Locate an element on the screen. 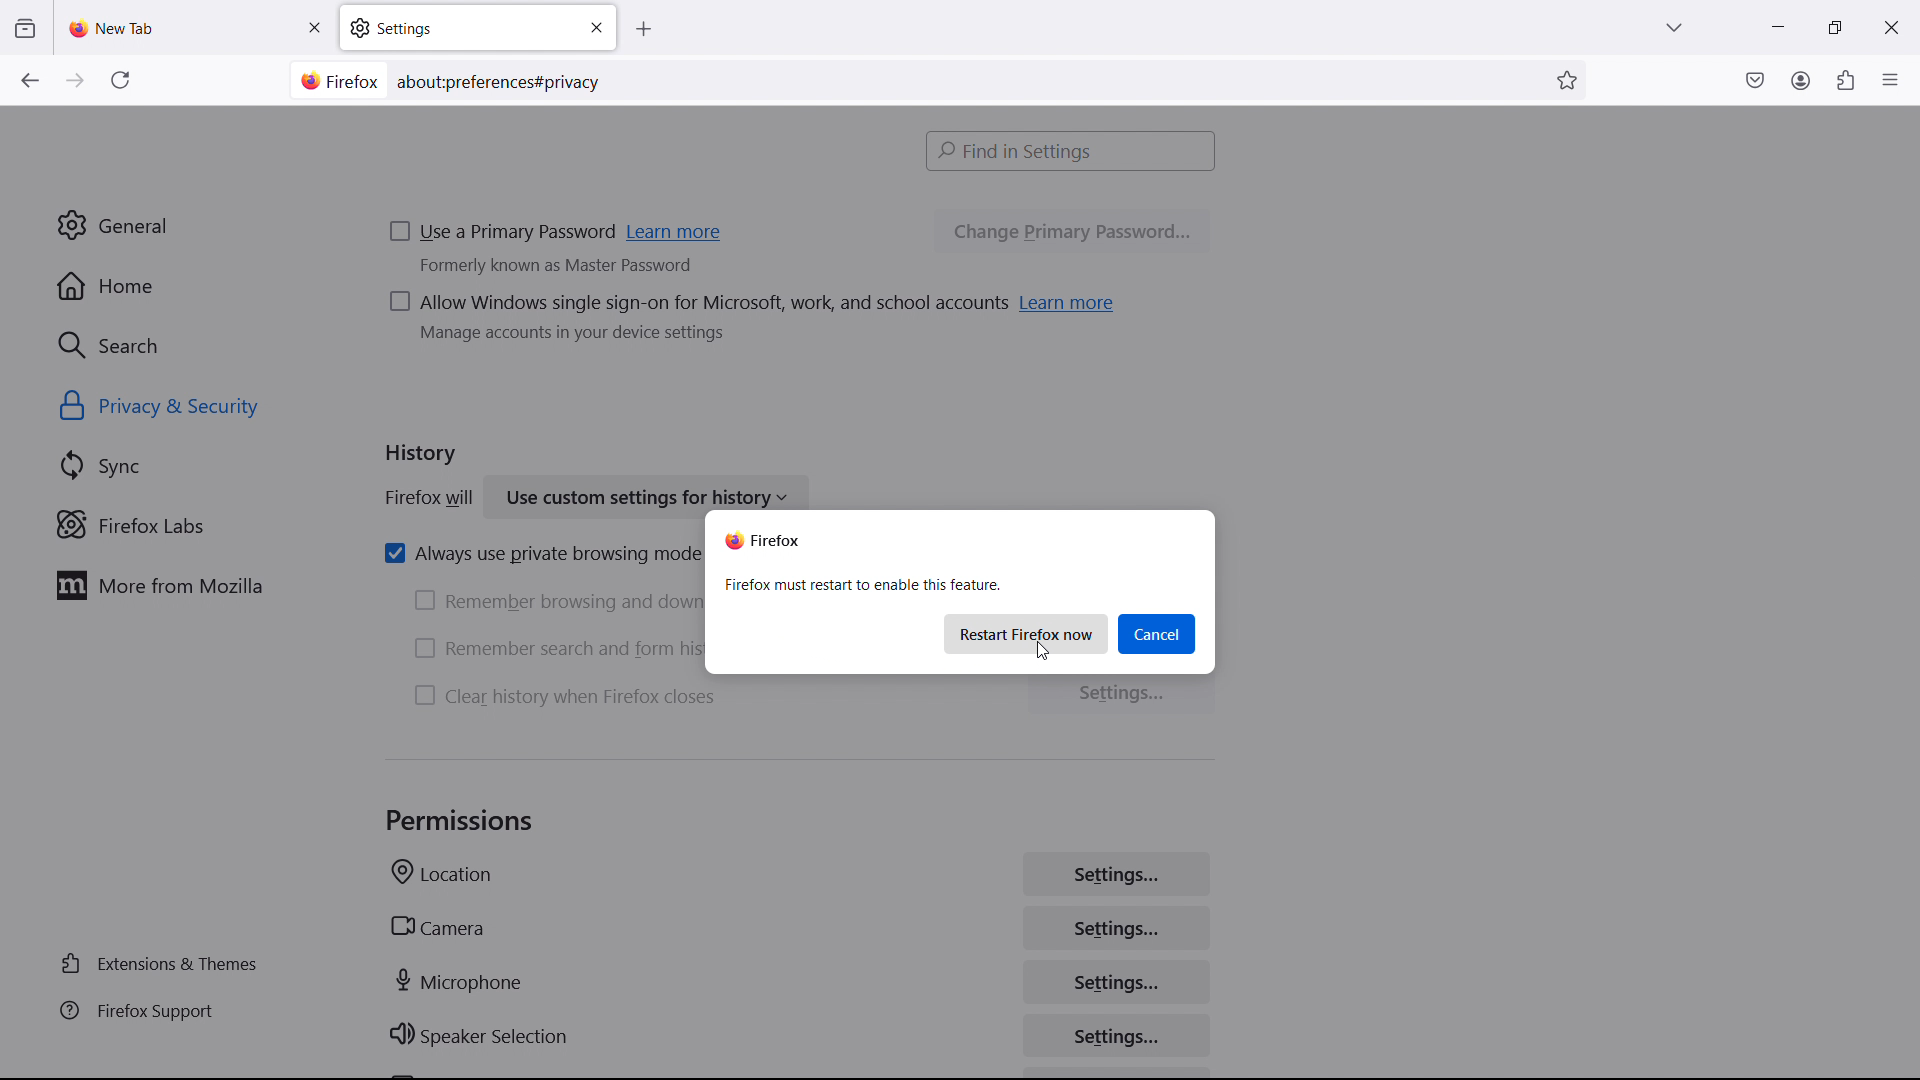 Image resolution: width=1920 pixels, height=1080 pixels. location is located at coordinates (442, 876).